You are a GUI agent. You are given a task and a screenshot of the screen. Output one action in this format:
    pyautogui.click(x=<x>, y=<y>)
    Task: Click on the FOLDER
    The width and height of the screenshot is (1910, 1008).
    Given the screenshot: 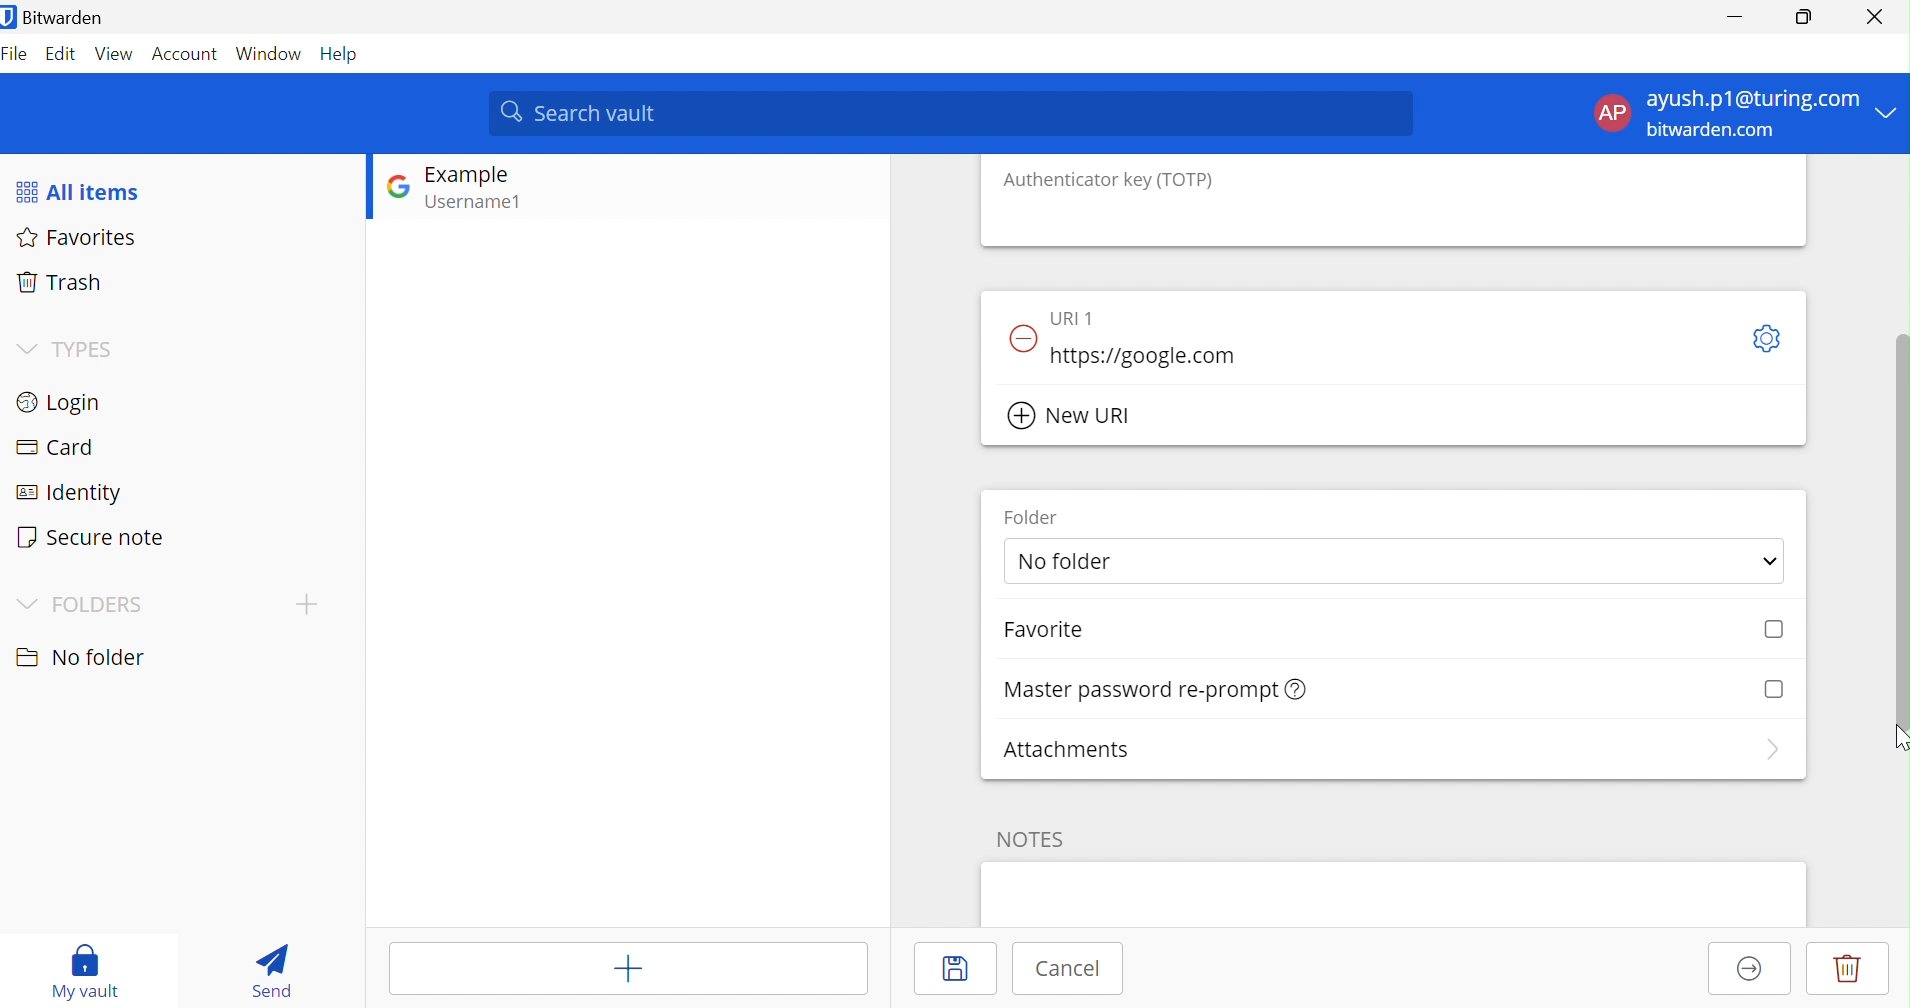 What is the action you would take?
    pyautogui.click(x=99, y=603)
    